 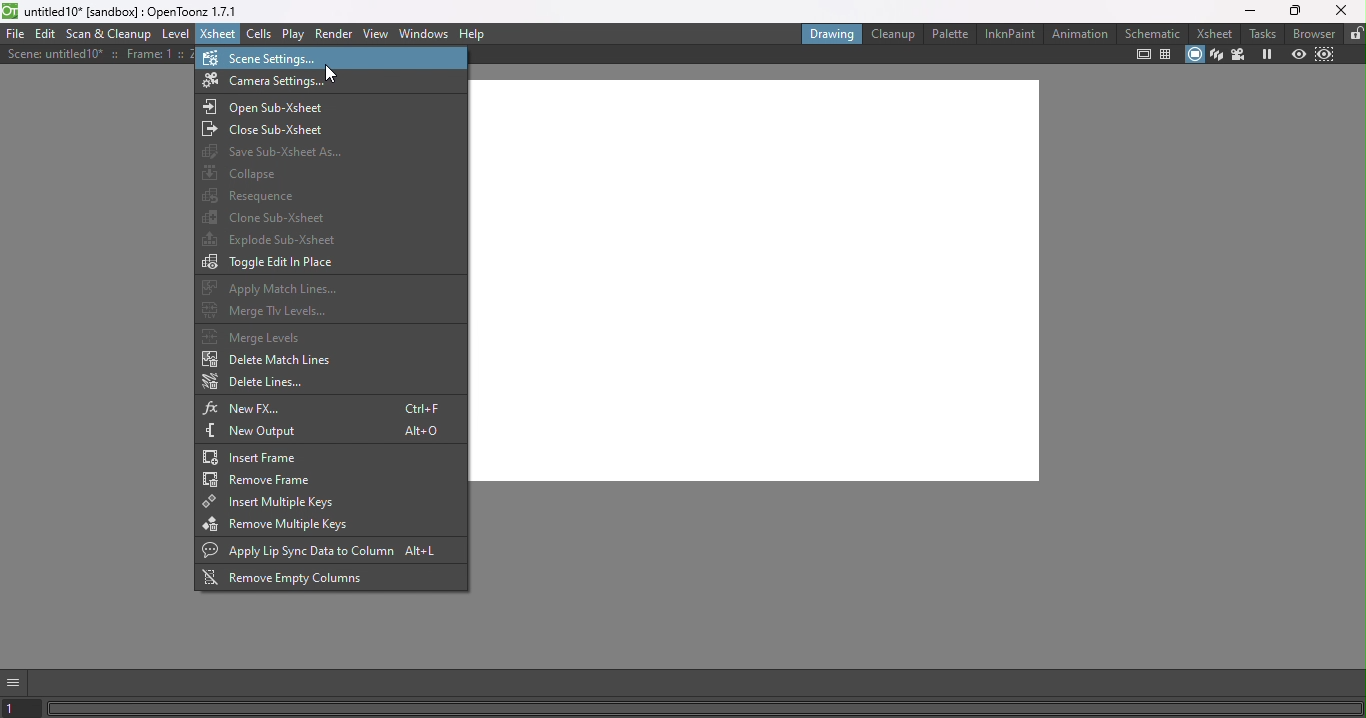 I want to click on Tasks, so click(x=1262, y=34).